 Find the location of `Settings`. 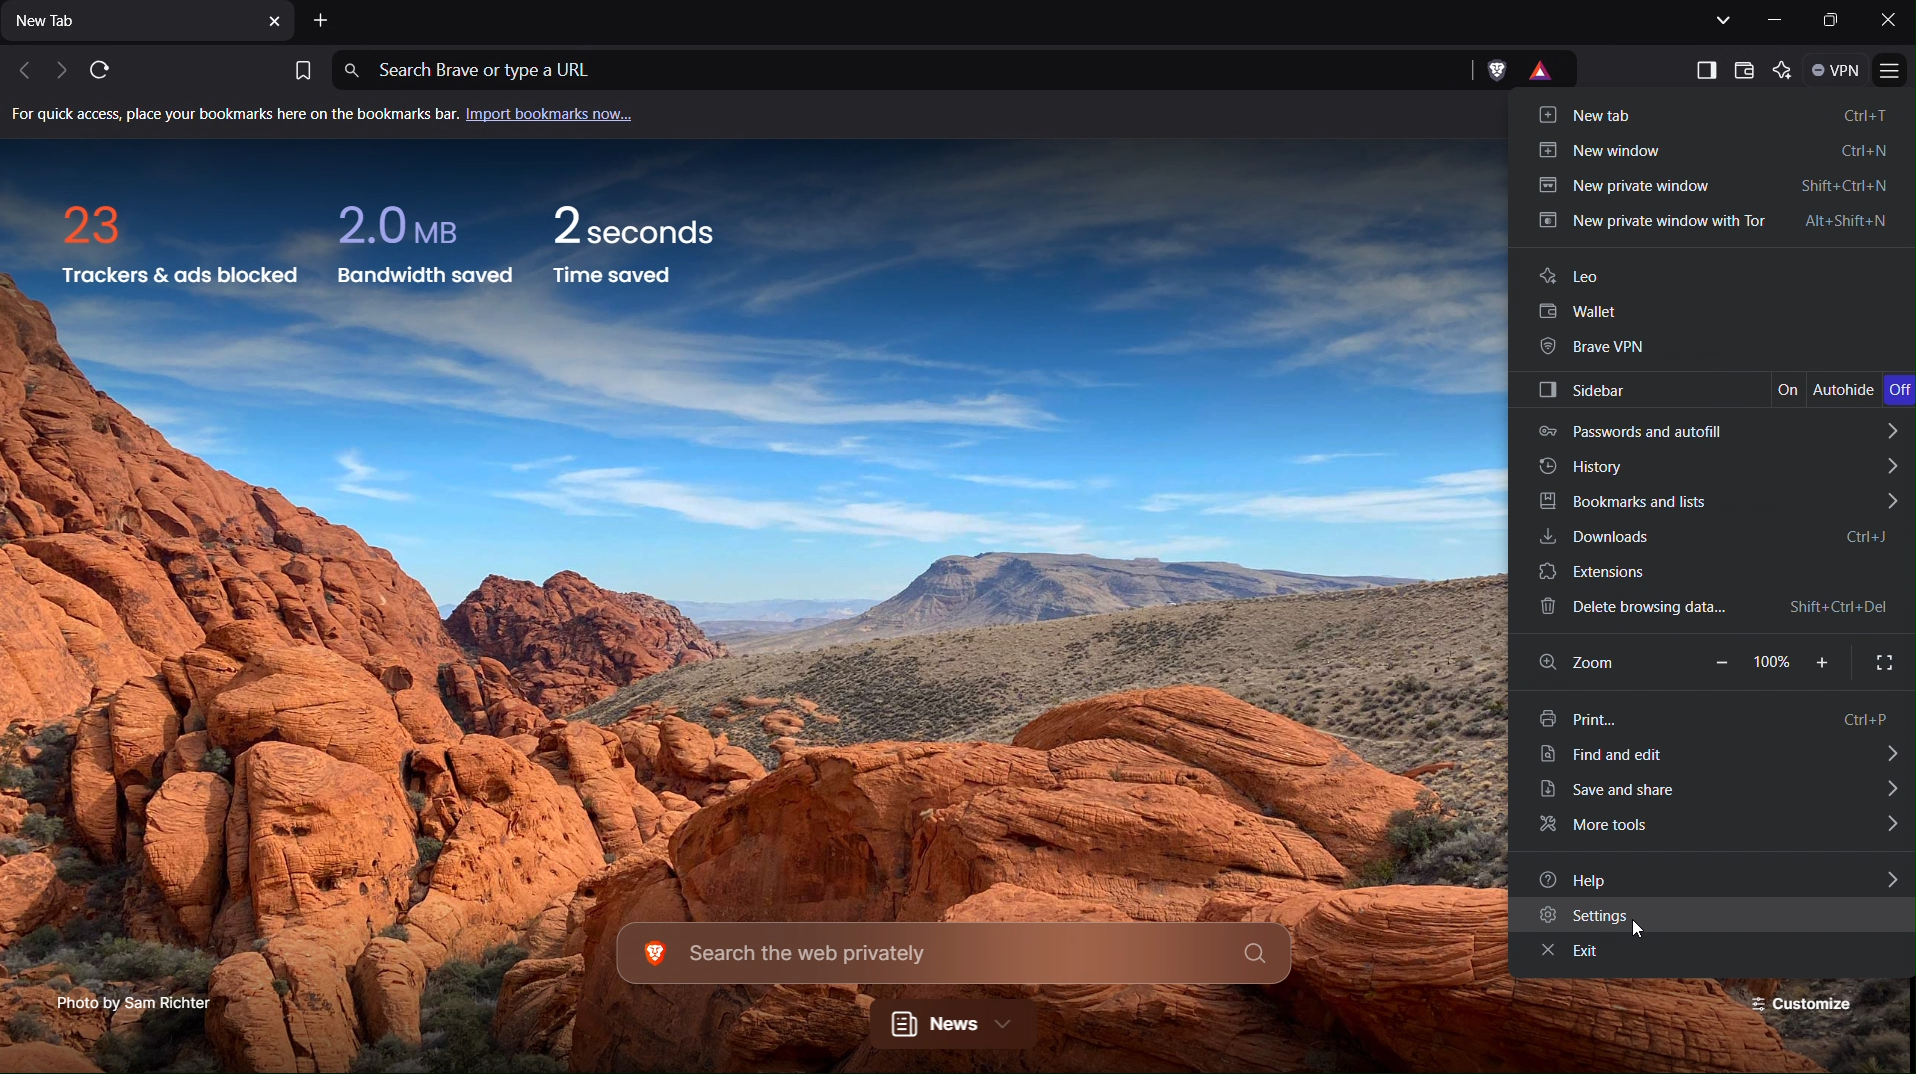

Settings is located at coordinates (1712, 917).